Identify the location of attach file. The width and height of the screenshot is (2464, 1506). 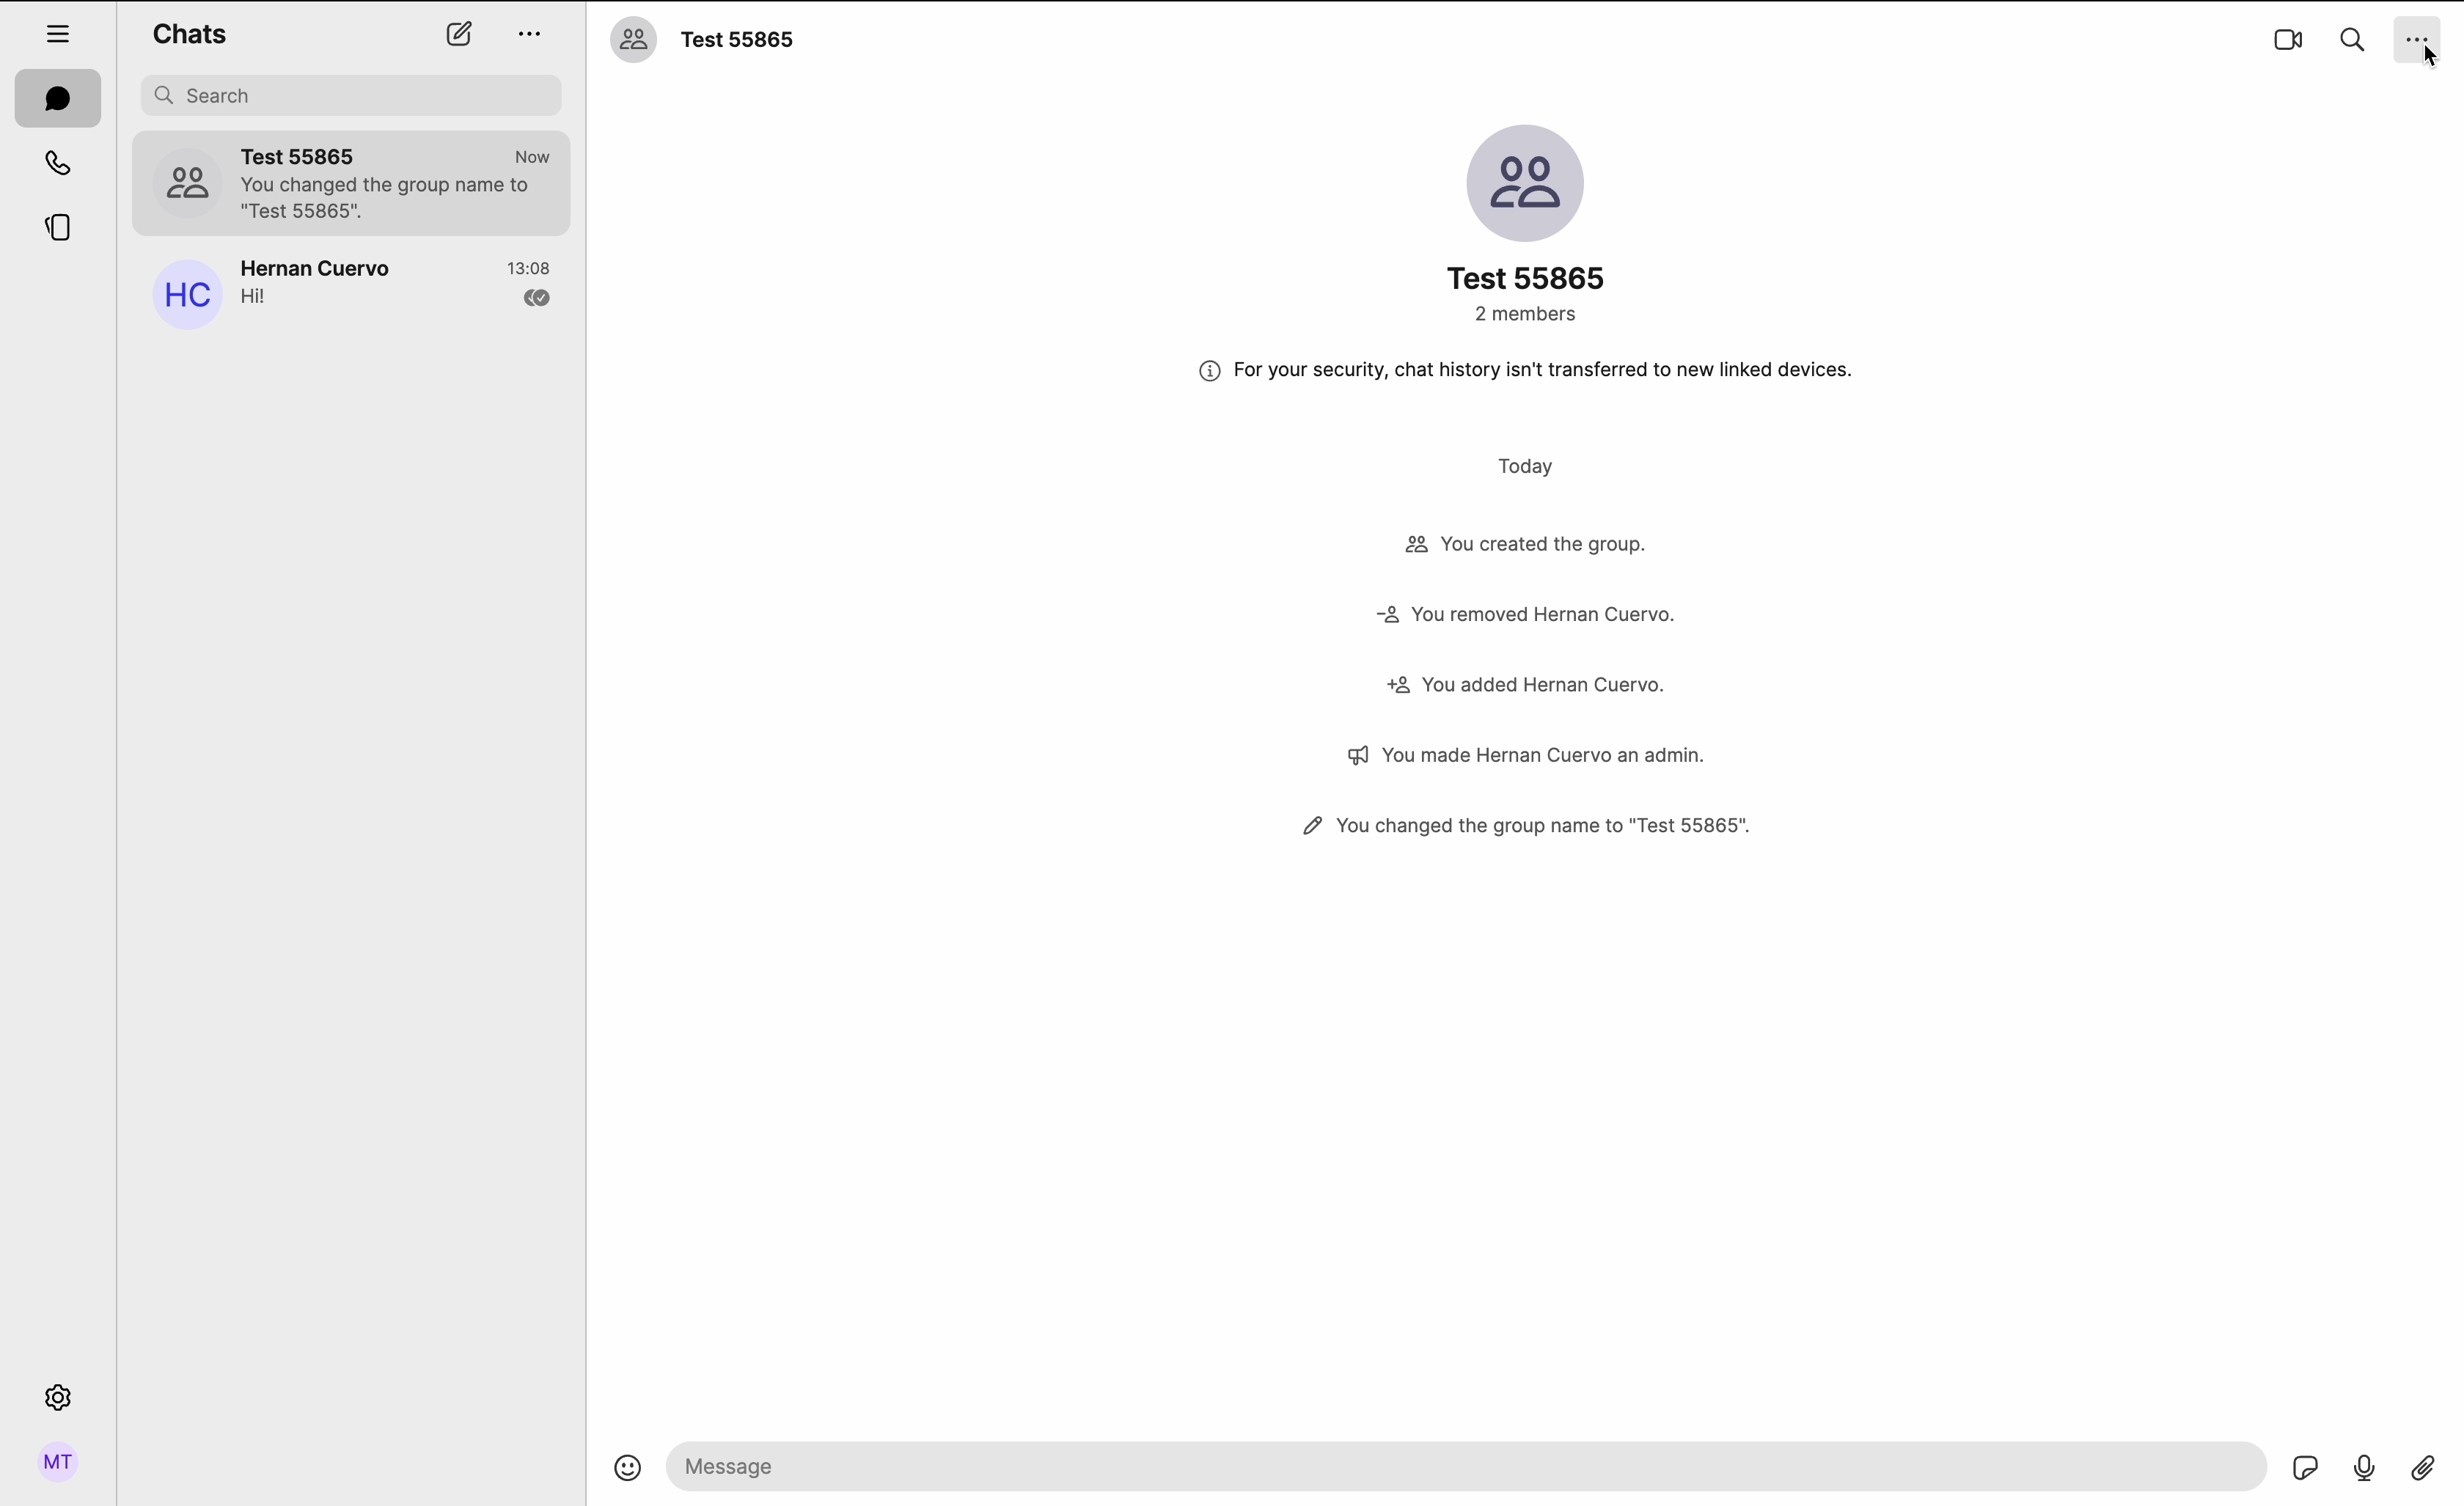
(2424, 1472).